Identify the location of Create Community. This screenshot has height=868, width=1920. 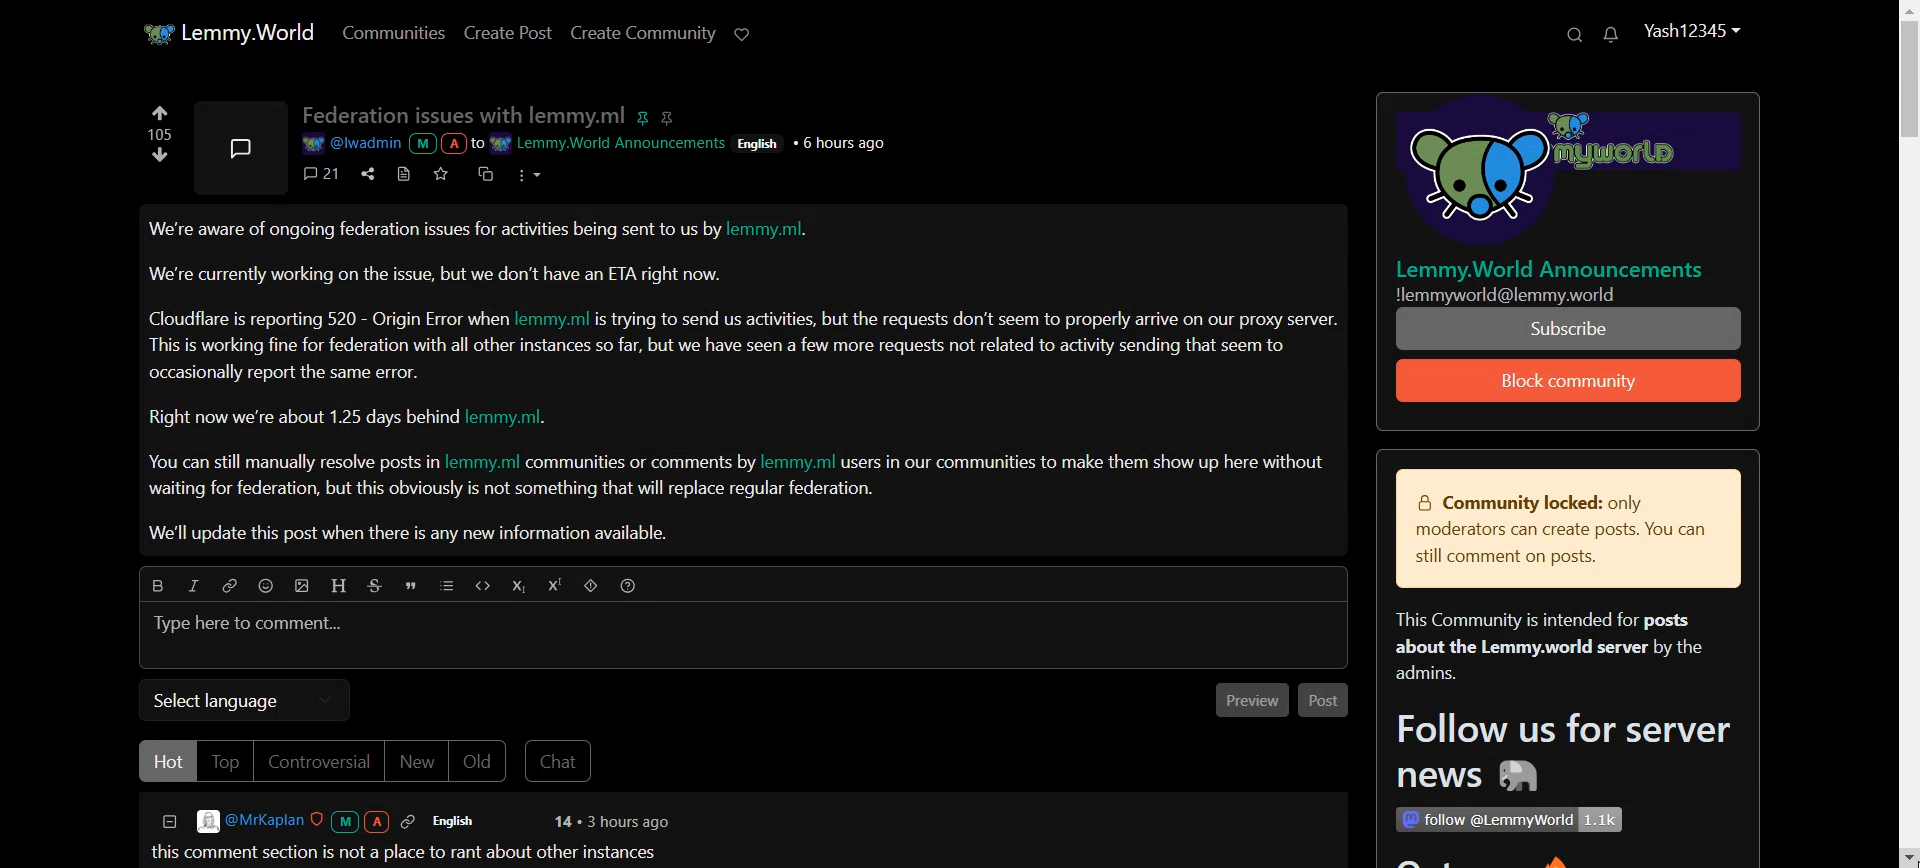
(643, 33).